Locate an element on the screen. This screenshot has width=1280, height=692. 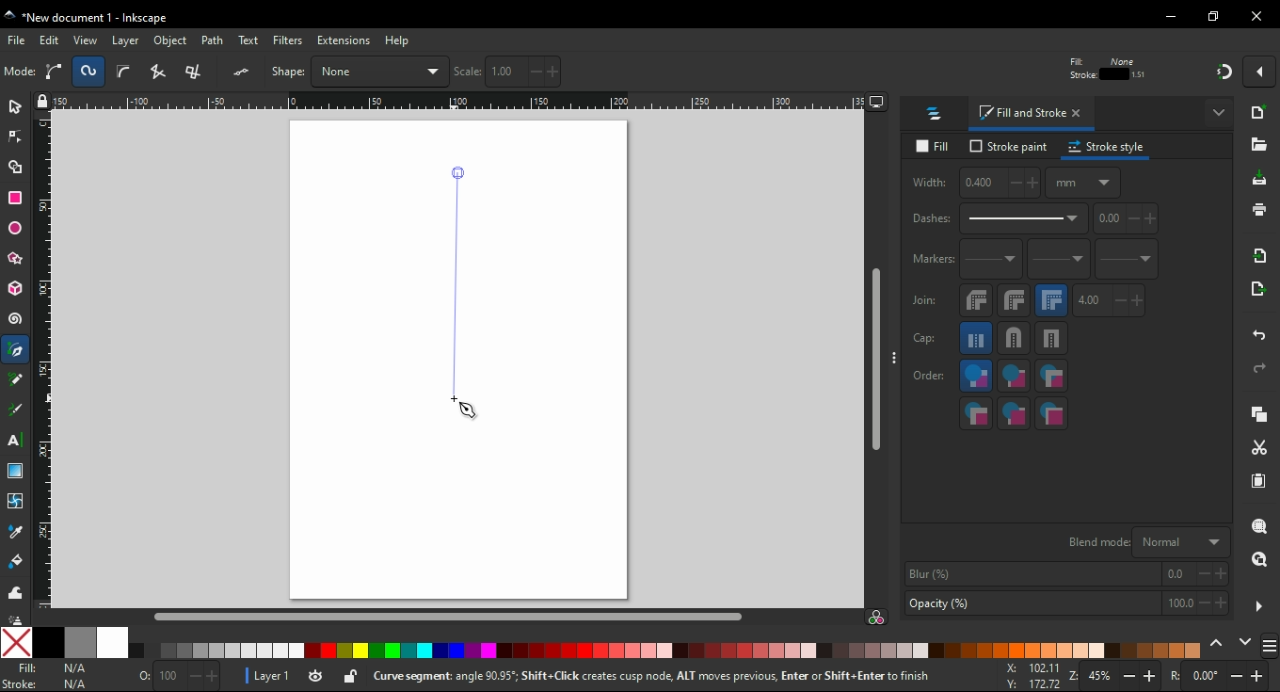
view is located at coordinates (86, 40).